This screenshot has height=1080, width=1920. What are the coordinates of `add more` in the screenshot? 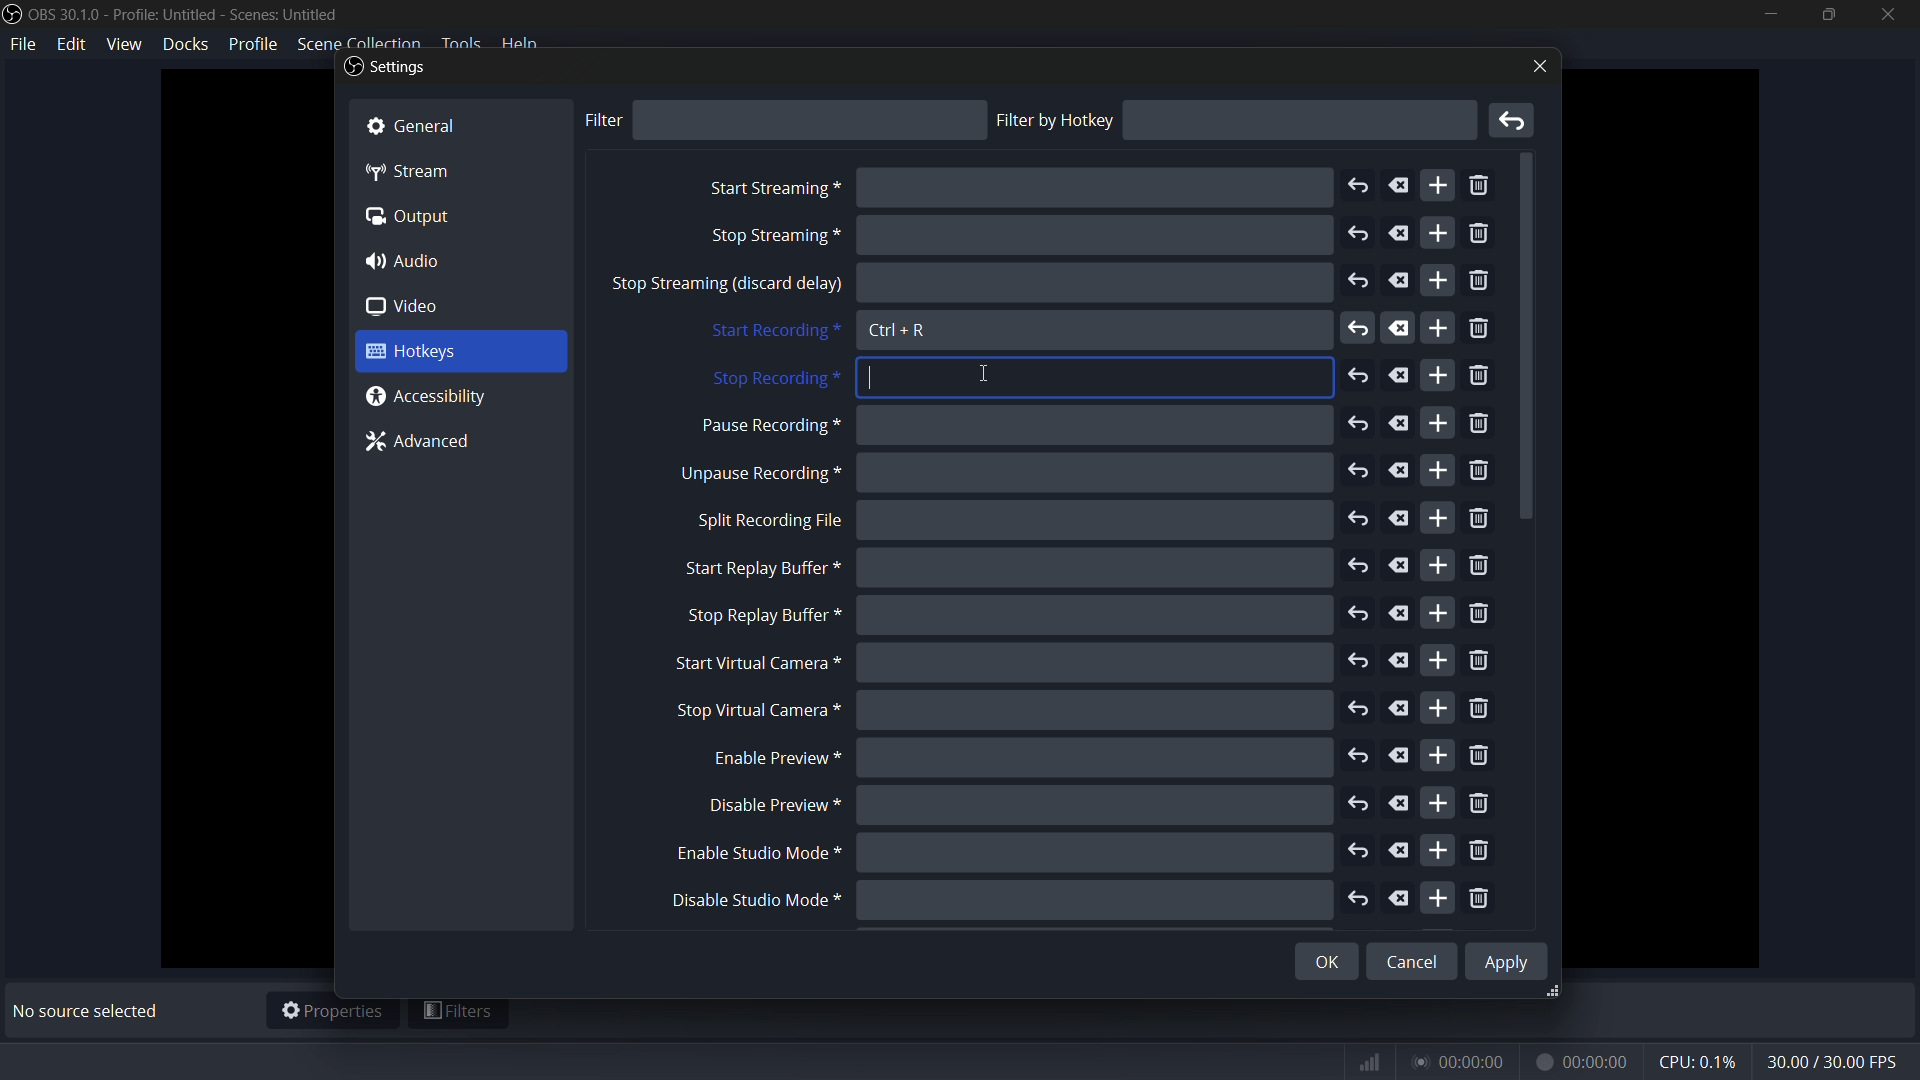 It's located at (1436, 564).